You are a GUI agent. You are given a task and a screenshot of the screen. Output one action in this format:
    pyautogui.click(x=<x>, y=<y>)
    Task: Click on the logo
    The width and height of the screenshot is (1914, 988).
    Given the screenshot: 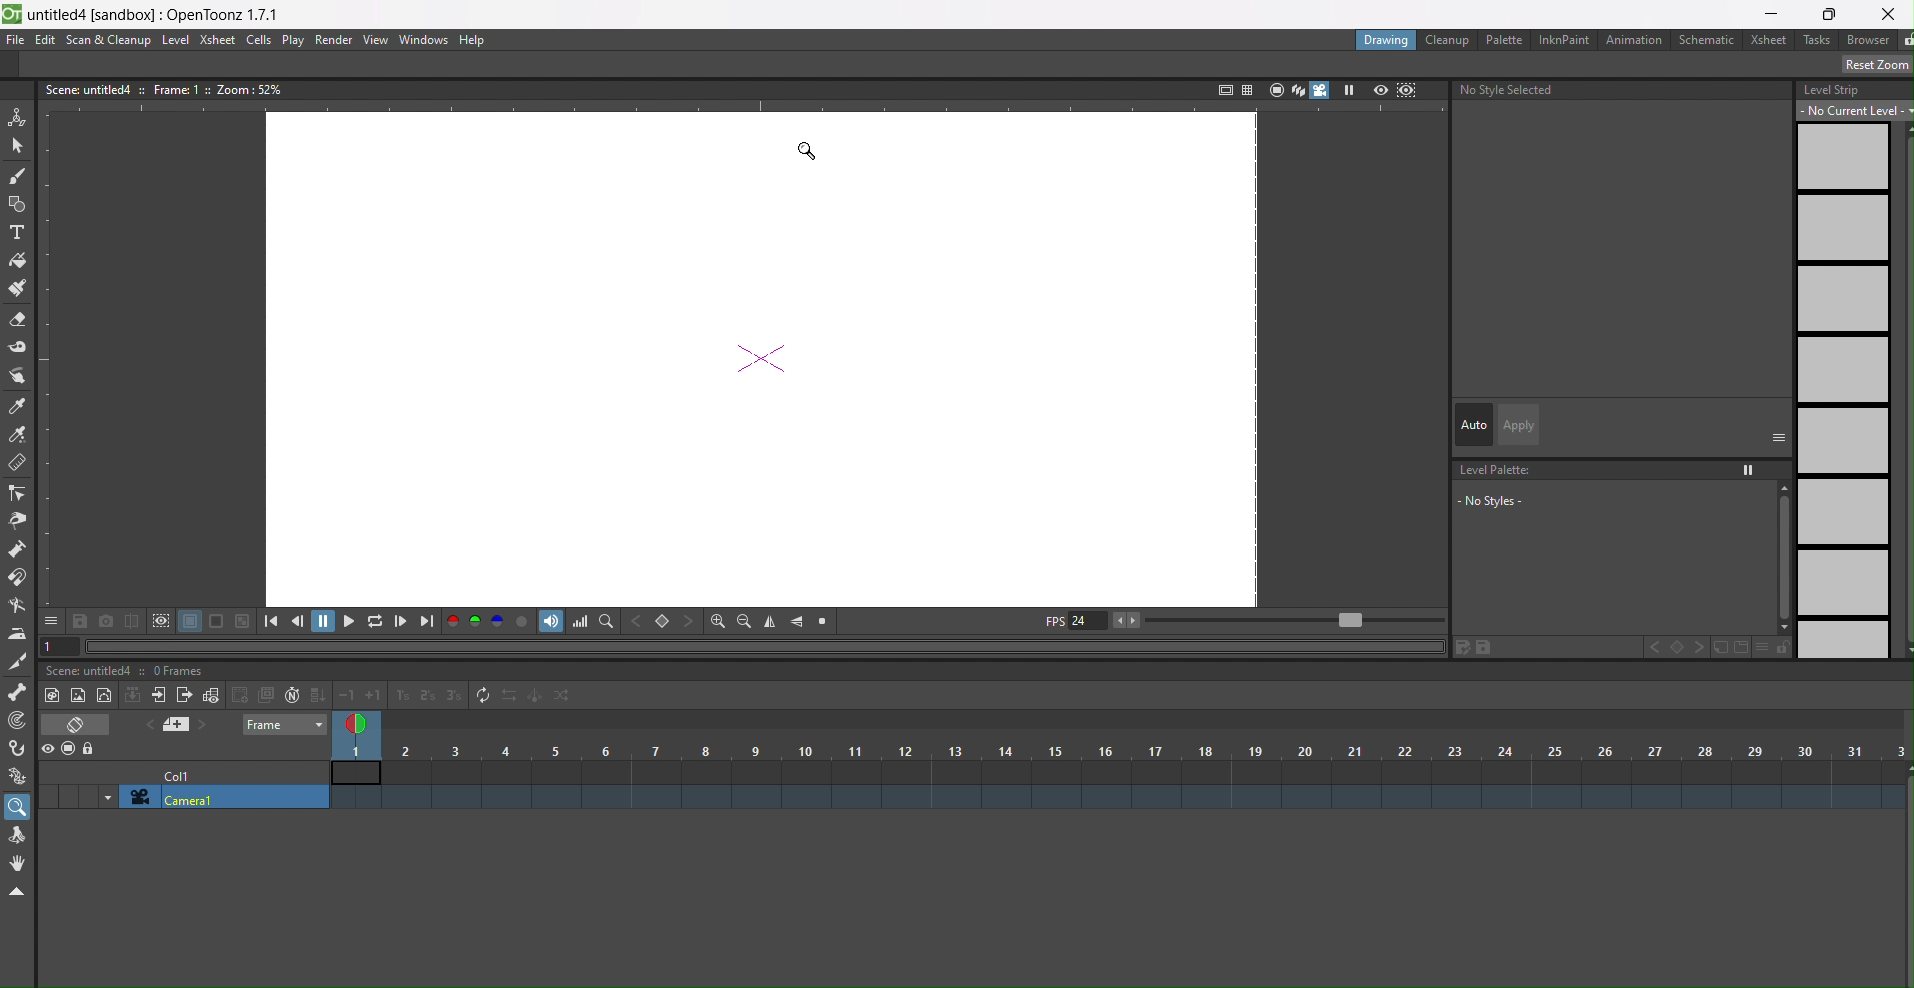 What is the action you would take?
    pyautogui.click(x=12, y=13)
    